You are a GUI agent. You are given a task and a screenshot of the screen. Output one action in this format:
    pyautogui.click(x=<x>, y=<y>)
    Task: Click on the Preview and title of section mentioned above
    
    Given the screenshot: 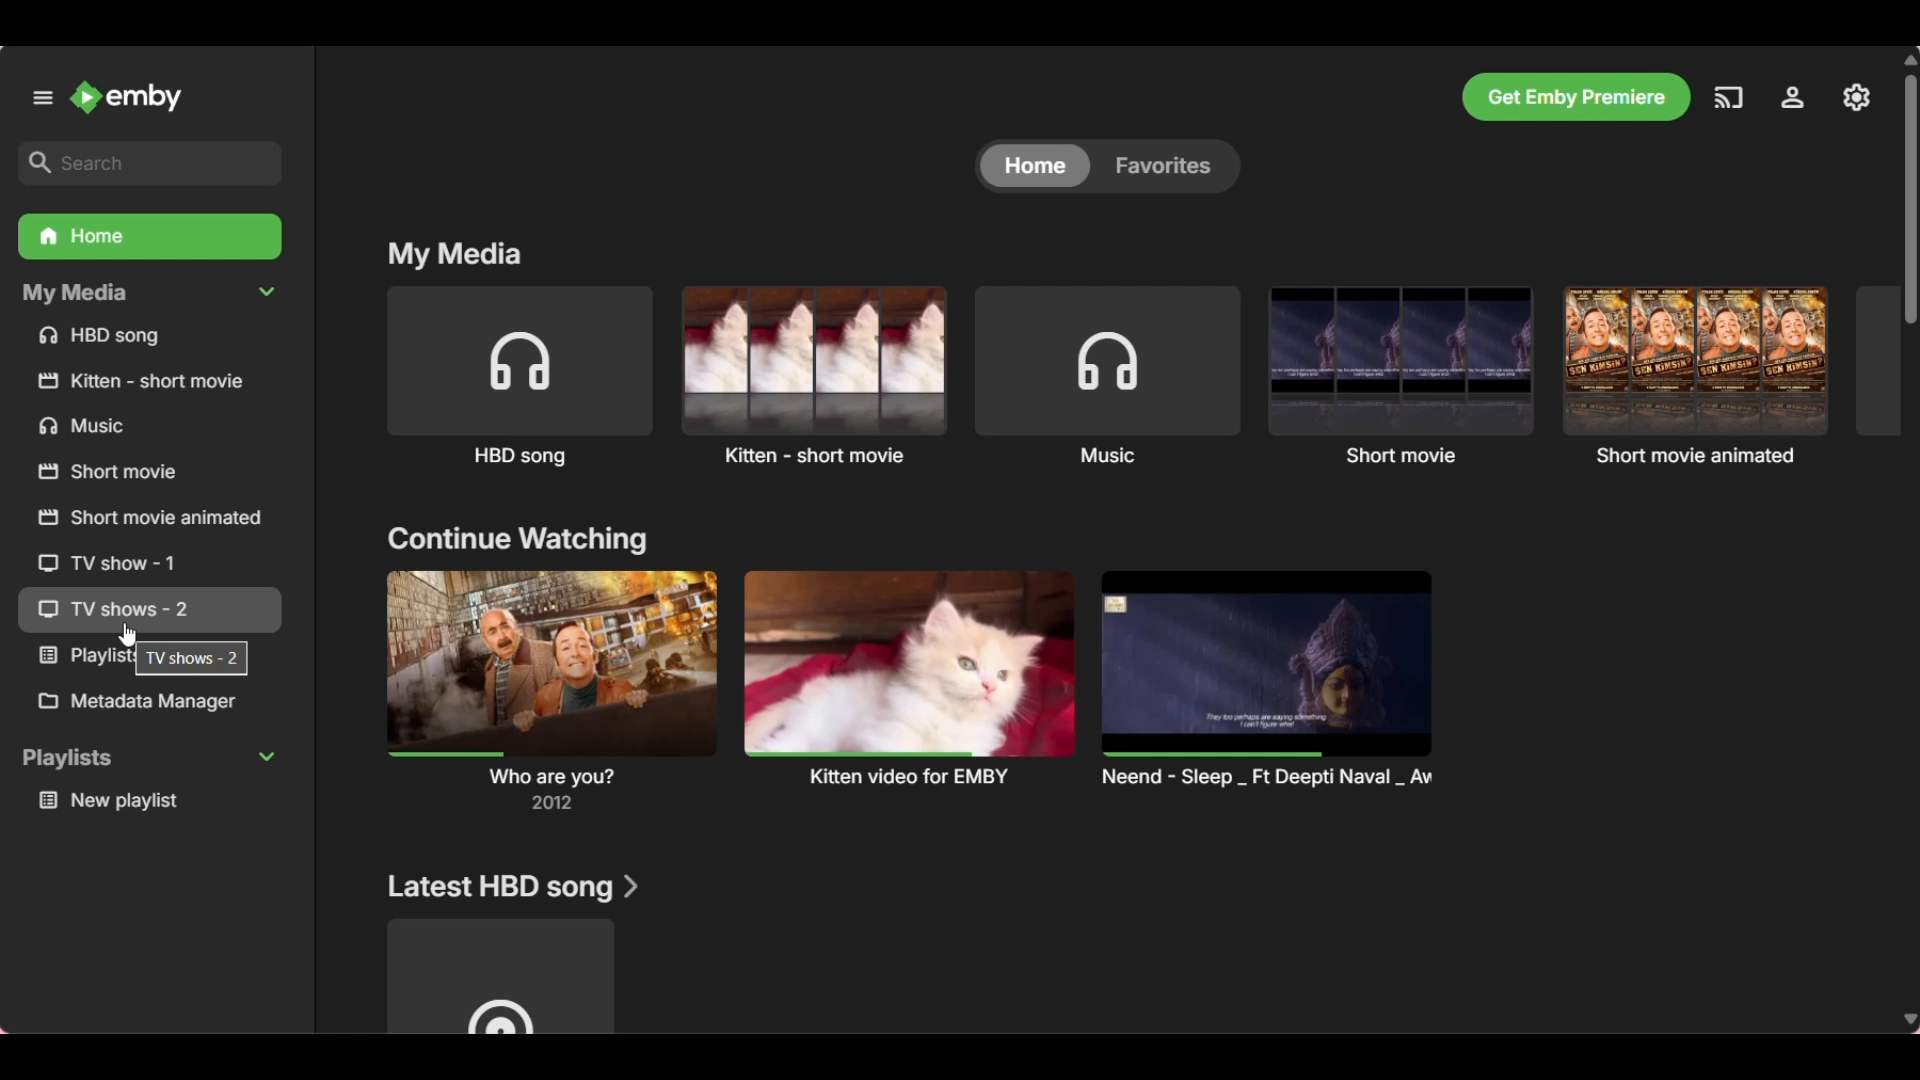 What is the action you would take?
    pyautogui.click(x=552, y=689)
    